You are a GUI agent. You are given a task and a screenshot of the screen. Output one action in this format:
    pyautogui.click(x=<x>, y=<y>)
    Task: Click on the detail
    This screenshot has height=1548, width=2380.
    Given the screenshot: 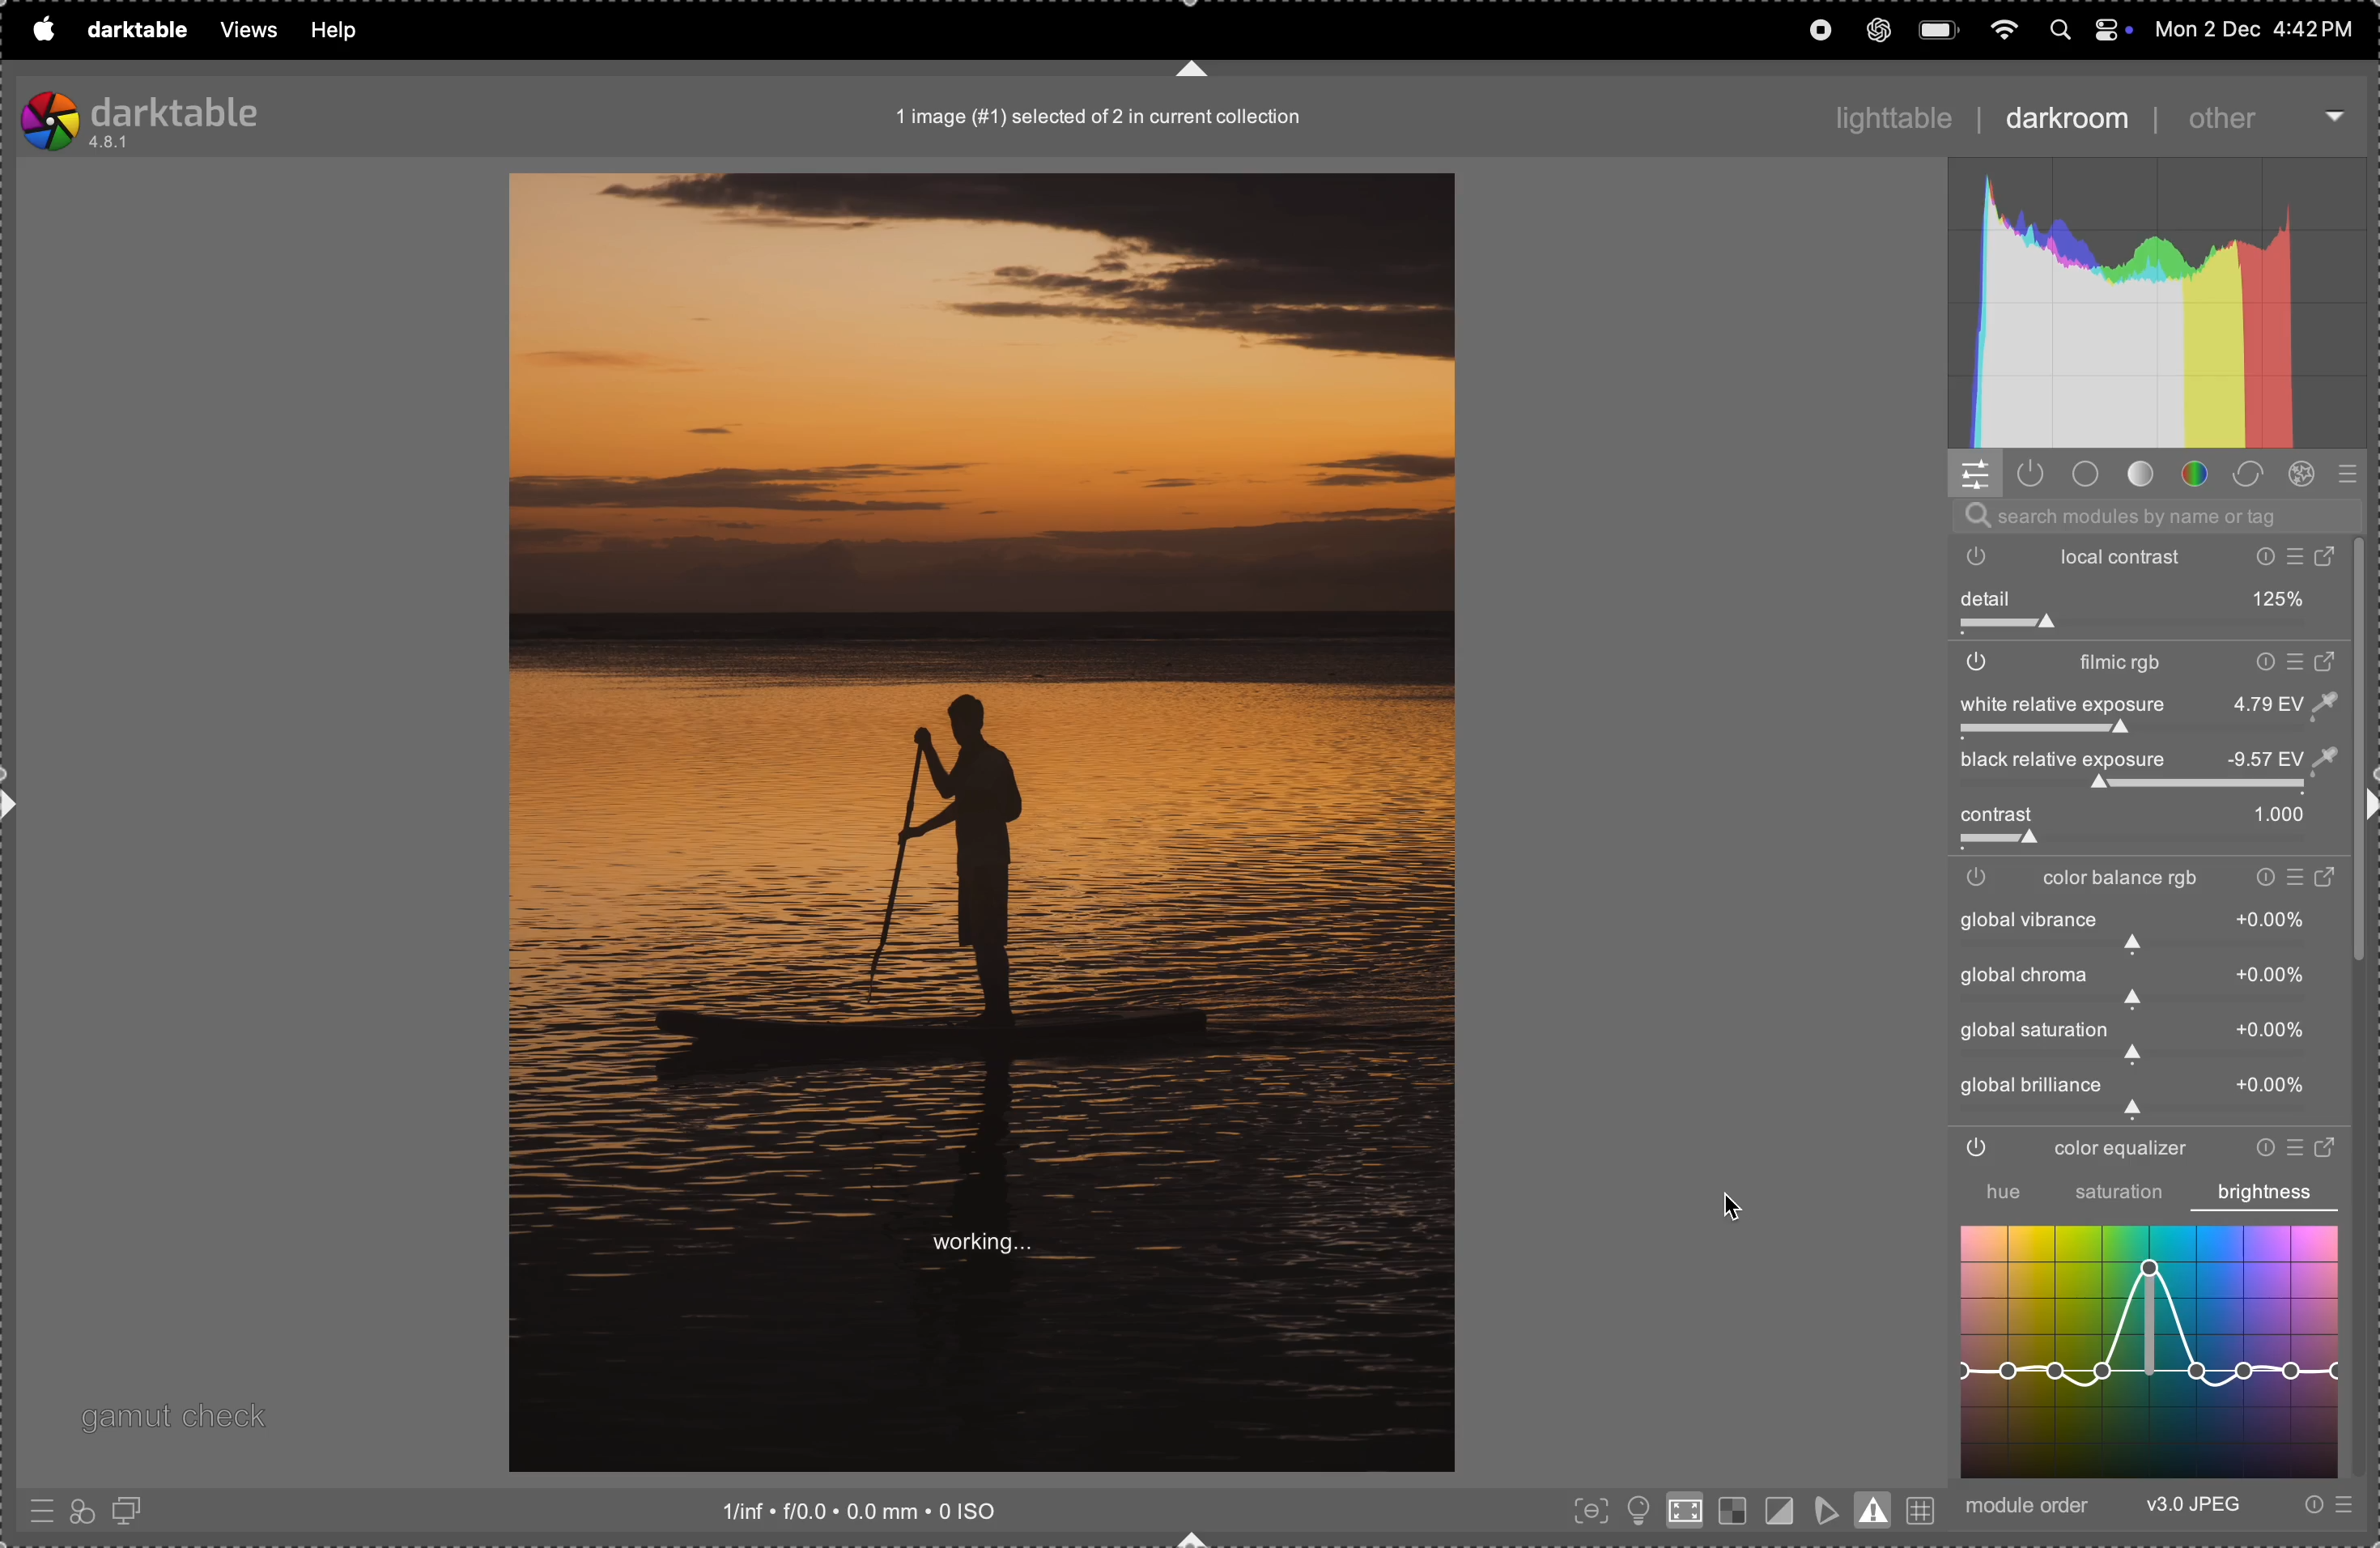 What is the action you would take?
    pyautogui.click(x=2151, y=598)
    